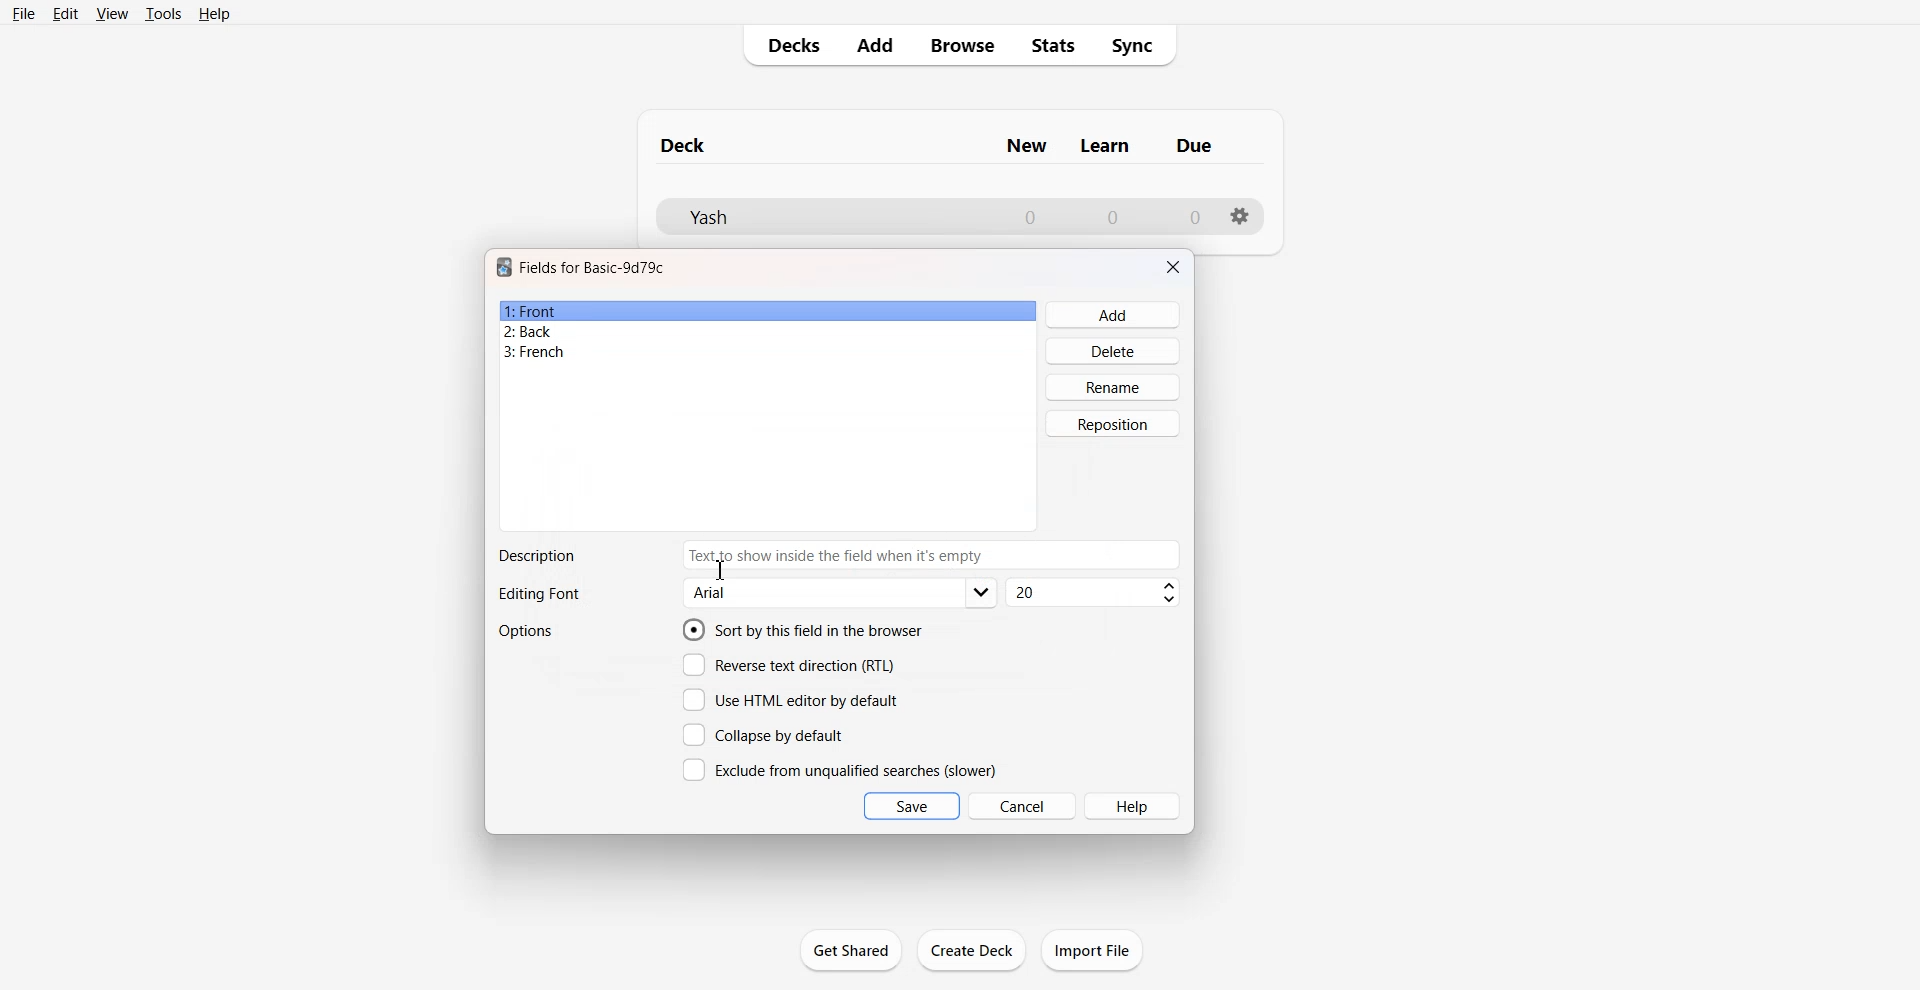  Describe the element at coordinates (789, 665) in the screenshot. I see `Reverse text direction (RTL)` at that location.